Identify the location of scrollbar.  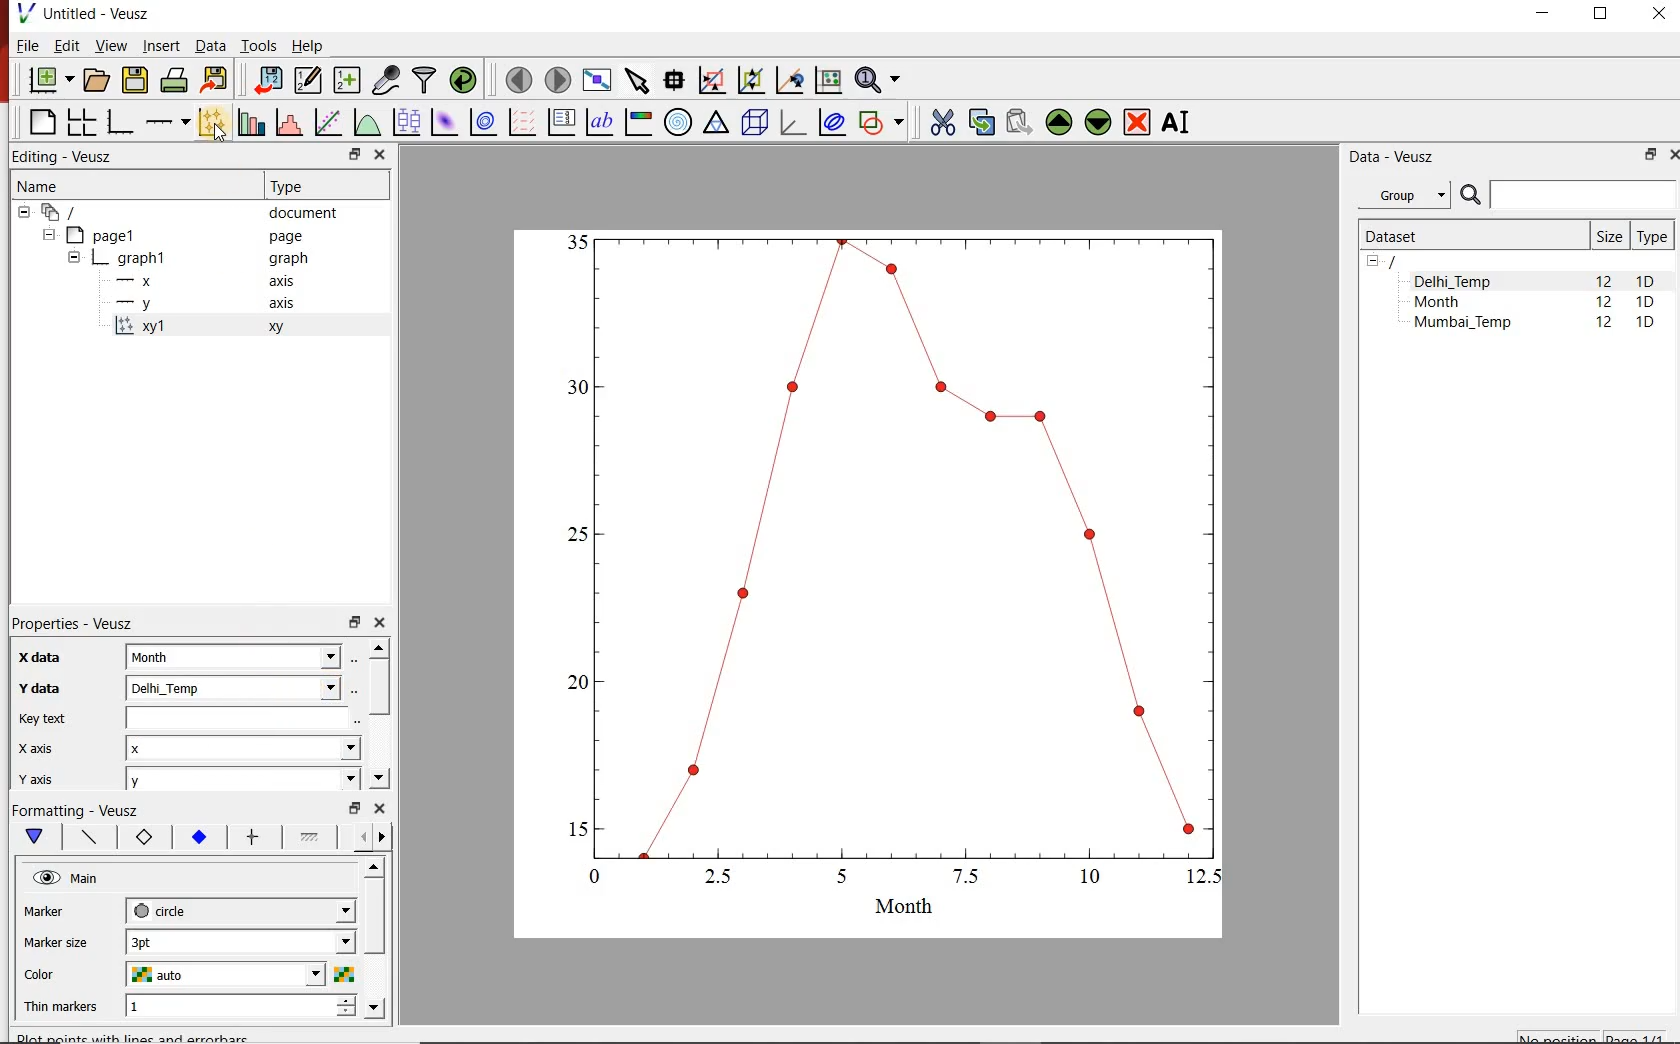
(378, 714).